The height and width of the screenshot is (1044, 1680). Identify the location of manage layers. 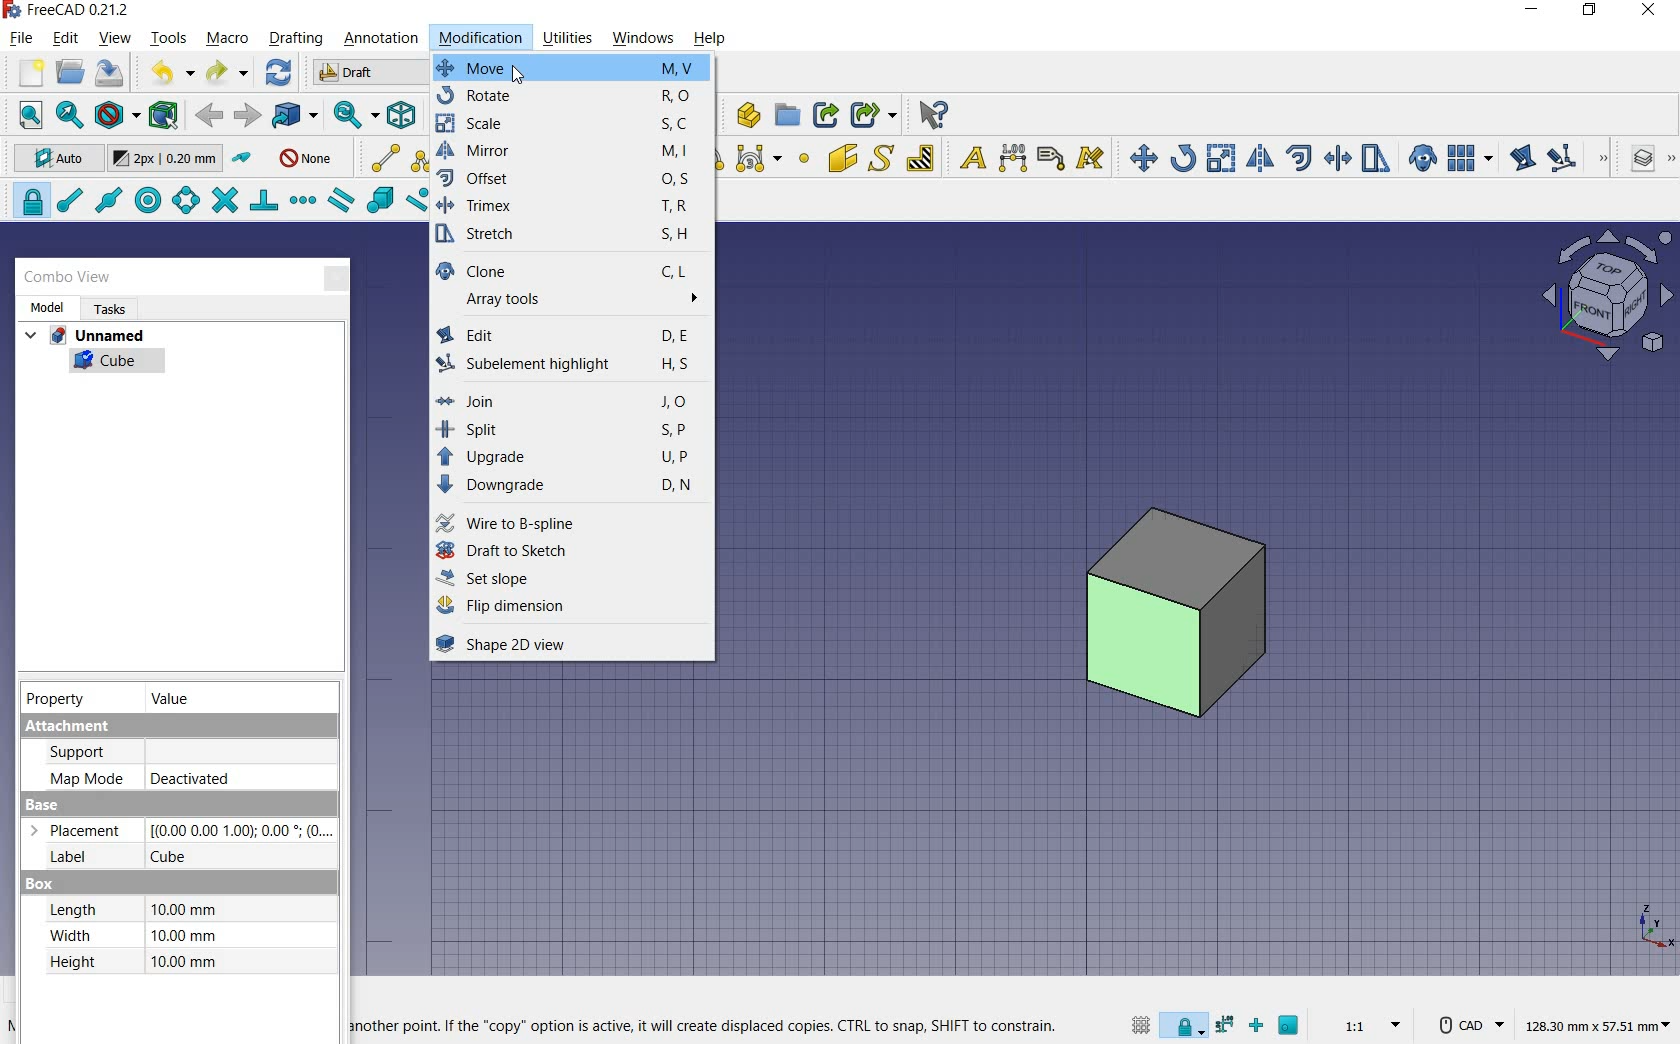
(1644, 160).